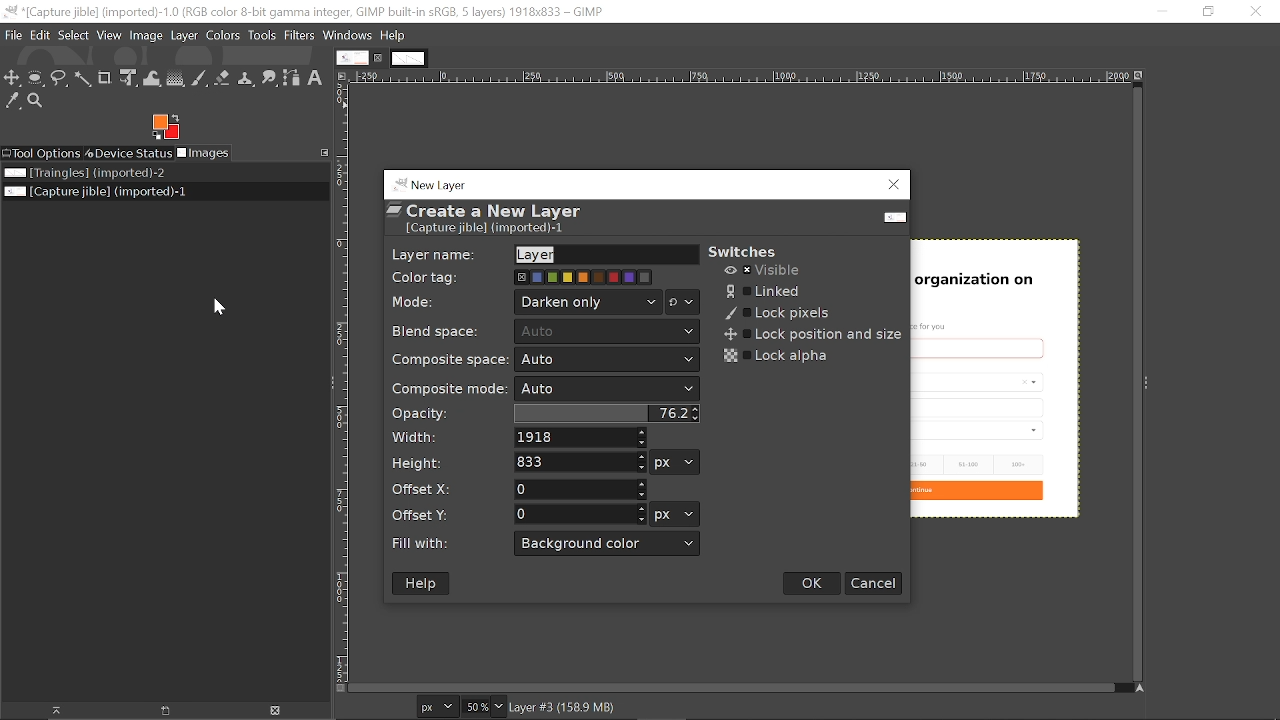 Image resolution: width=1280 pixels, height=720 pixels. I want to click on auto, so click(608, 331).